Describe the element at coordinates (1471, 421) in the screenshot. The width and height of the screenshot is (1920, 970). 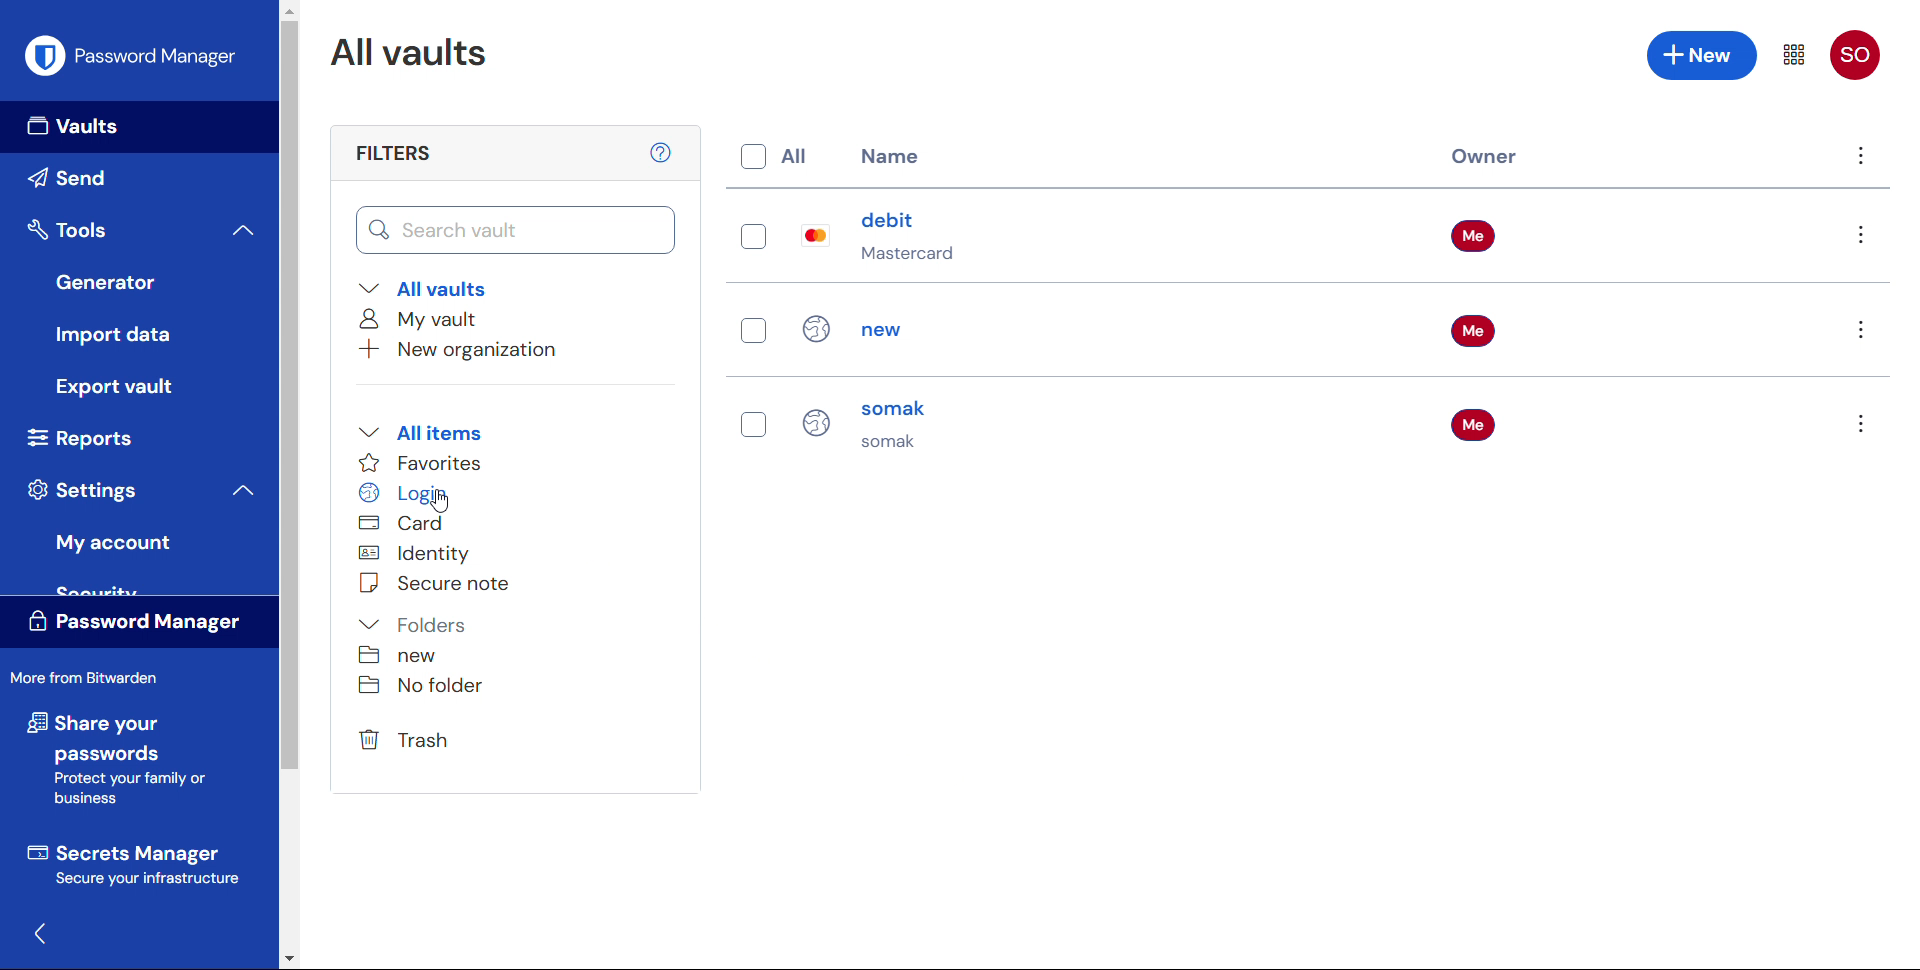
I see `Me` at that location.